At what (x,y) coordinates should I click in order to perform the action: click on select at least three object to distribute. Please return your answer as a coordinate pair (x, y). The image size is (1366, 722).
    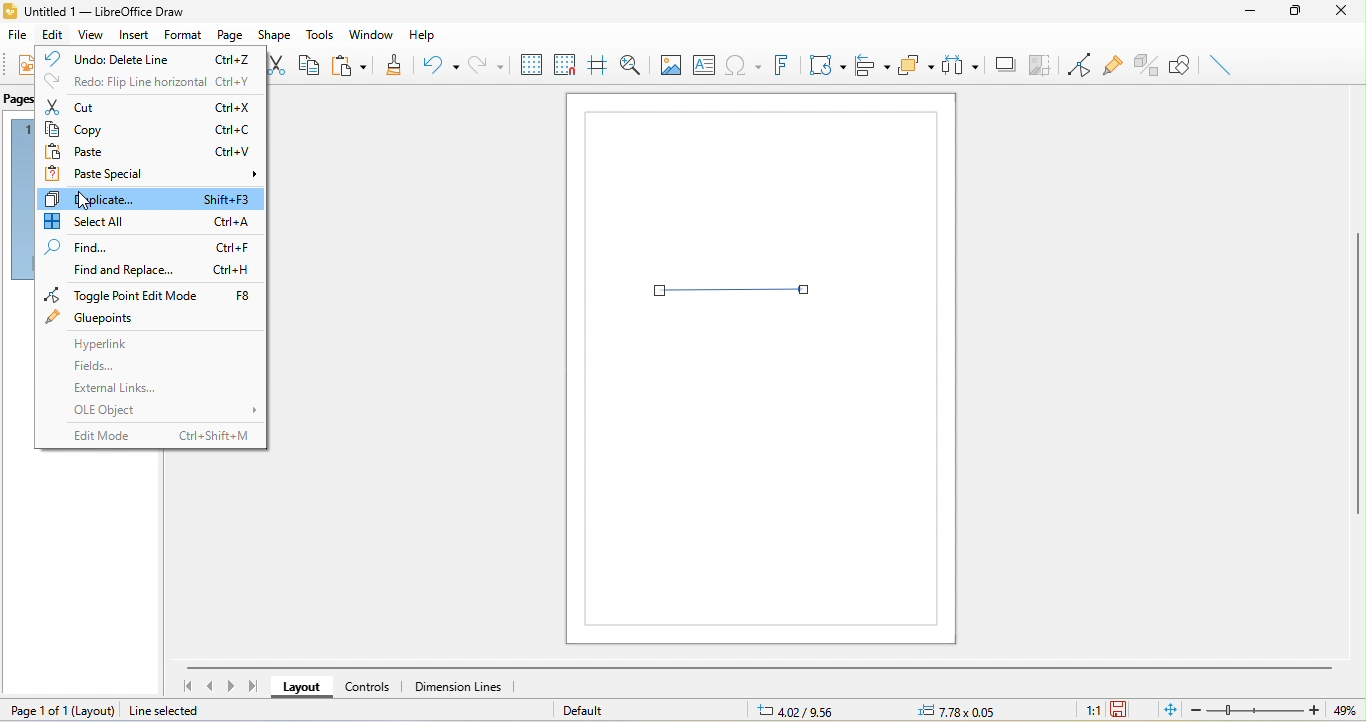
    Looking at the image, I should click on (962, 68).